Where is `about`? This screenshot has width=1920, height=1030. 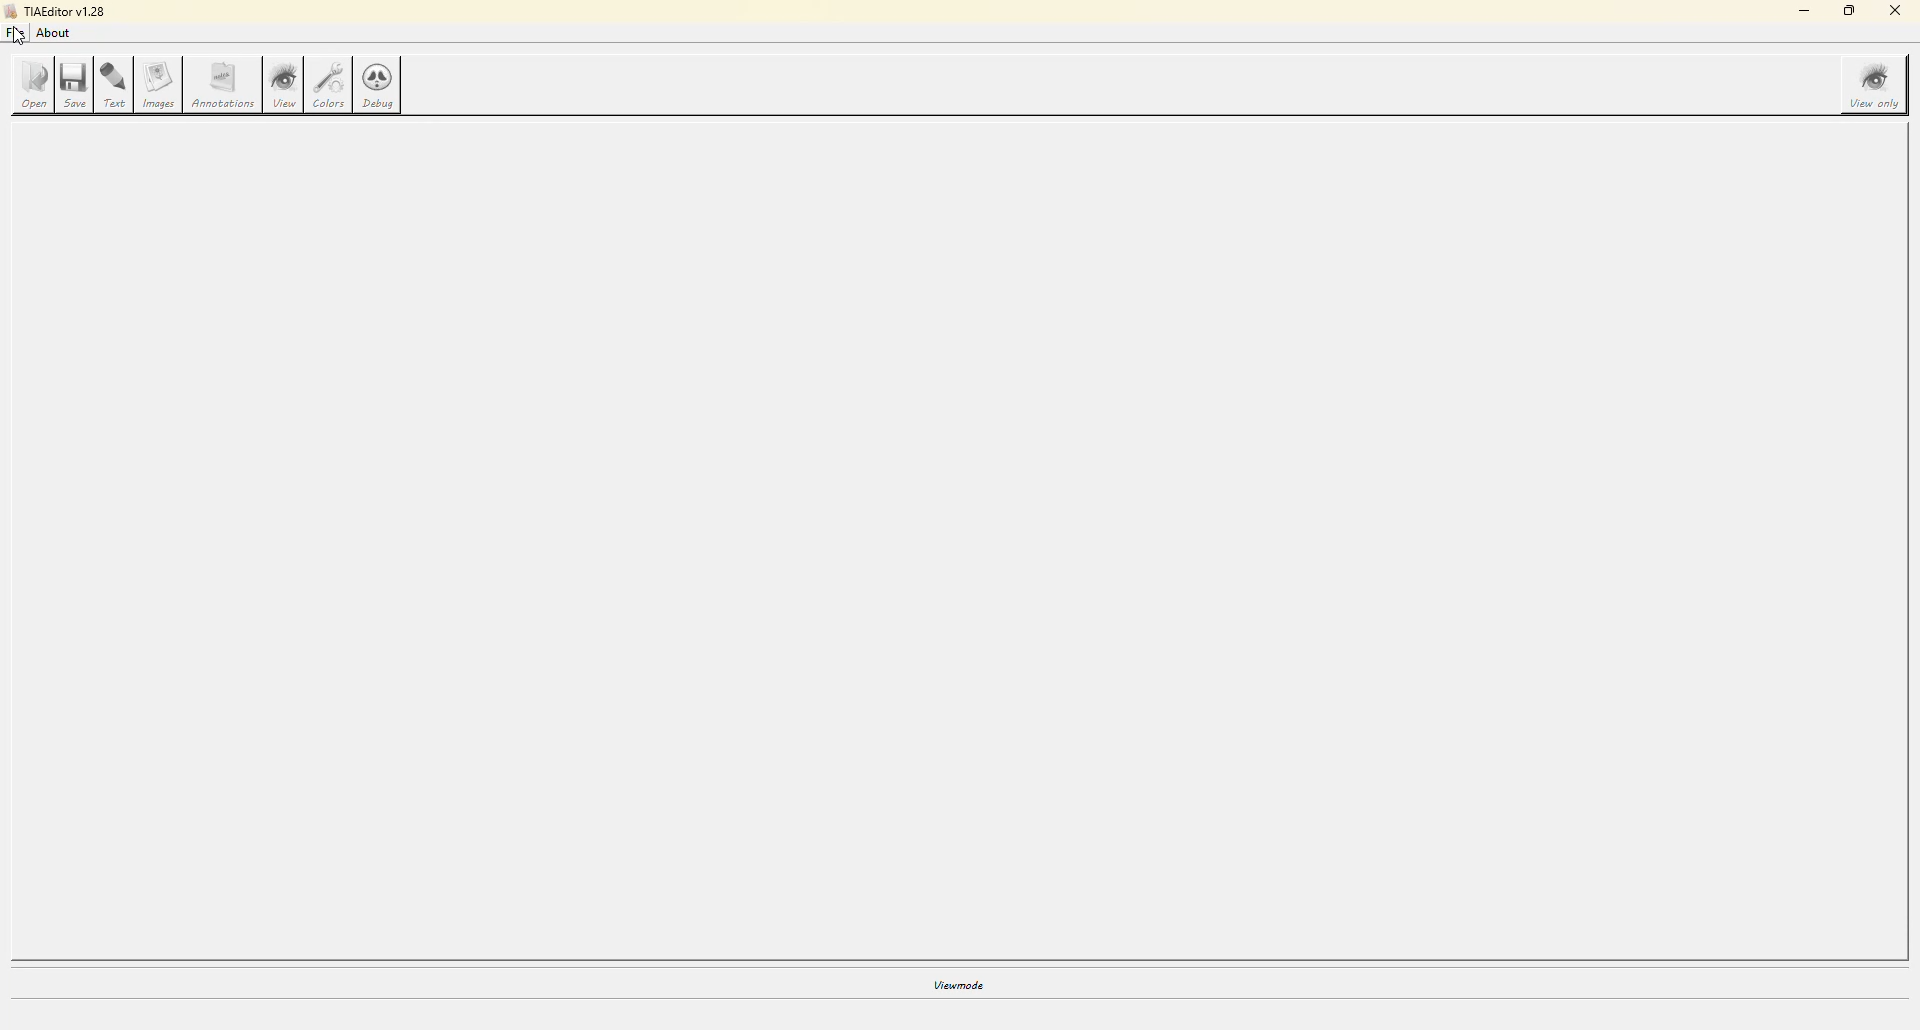 about is located at coordinates (53, 33).